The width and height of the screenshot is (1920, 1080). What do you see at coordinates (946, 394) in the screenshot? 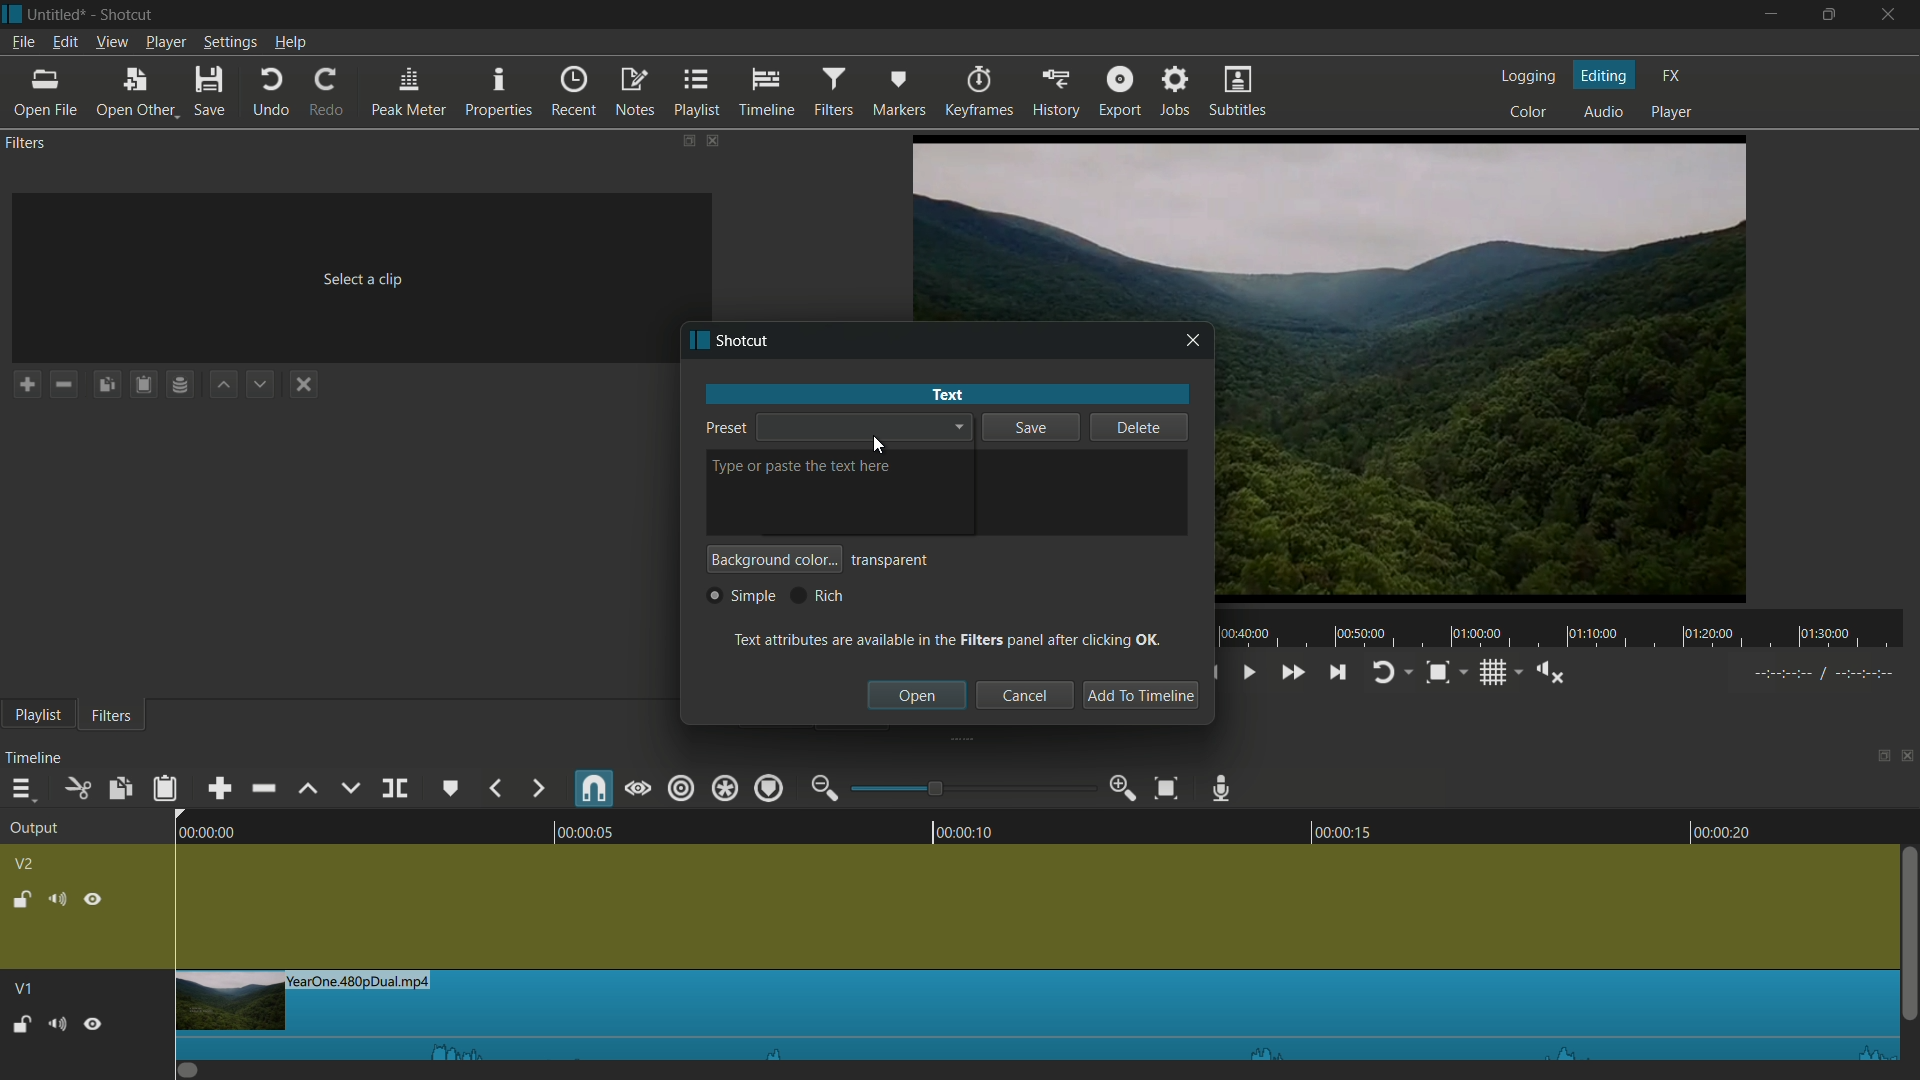
I see `text` at bounding box center [946, 394].